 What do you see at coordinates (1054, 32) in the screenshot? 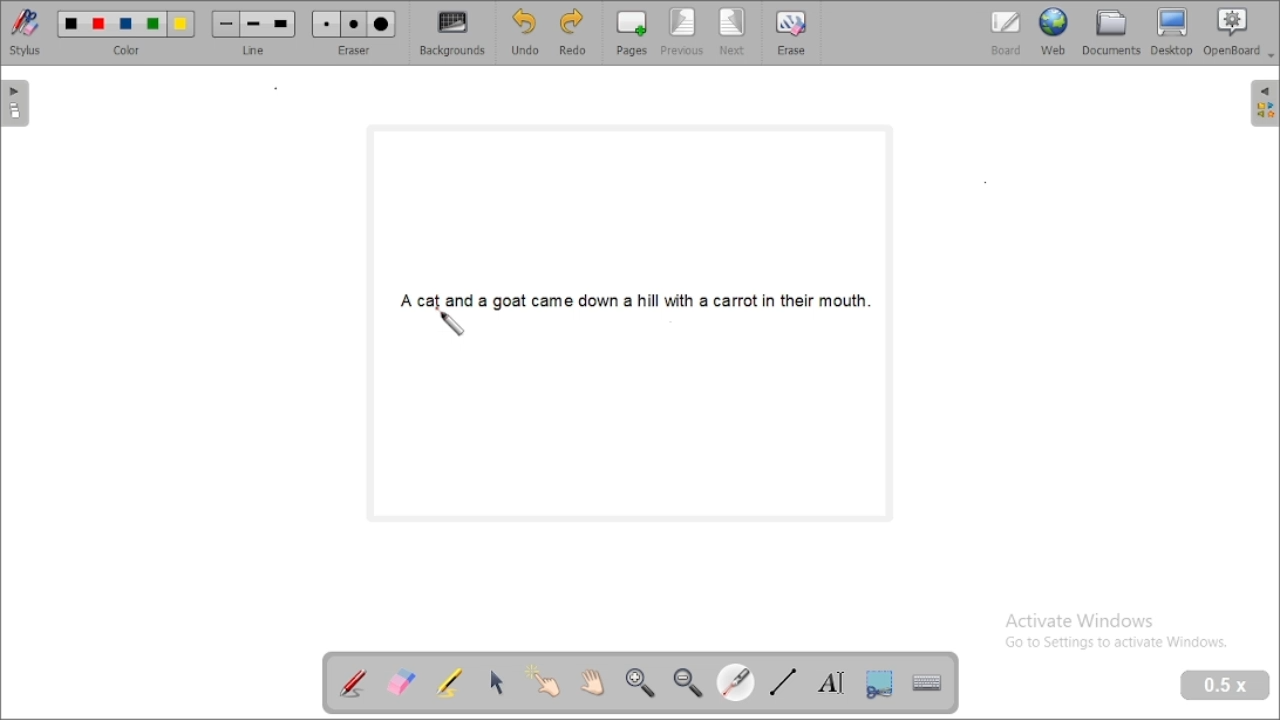
I see `web` at bounding box center [1054, 32].